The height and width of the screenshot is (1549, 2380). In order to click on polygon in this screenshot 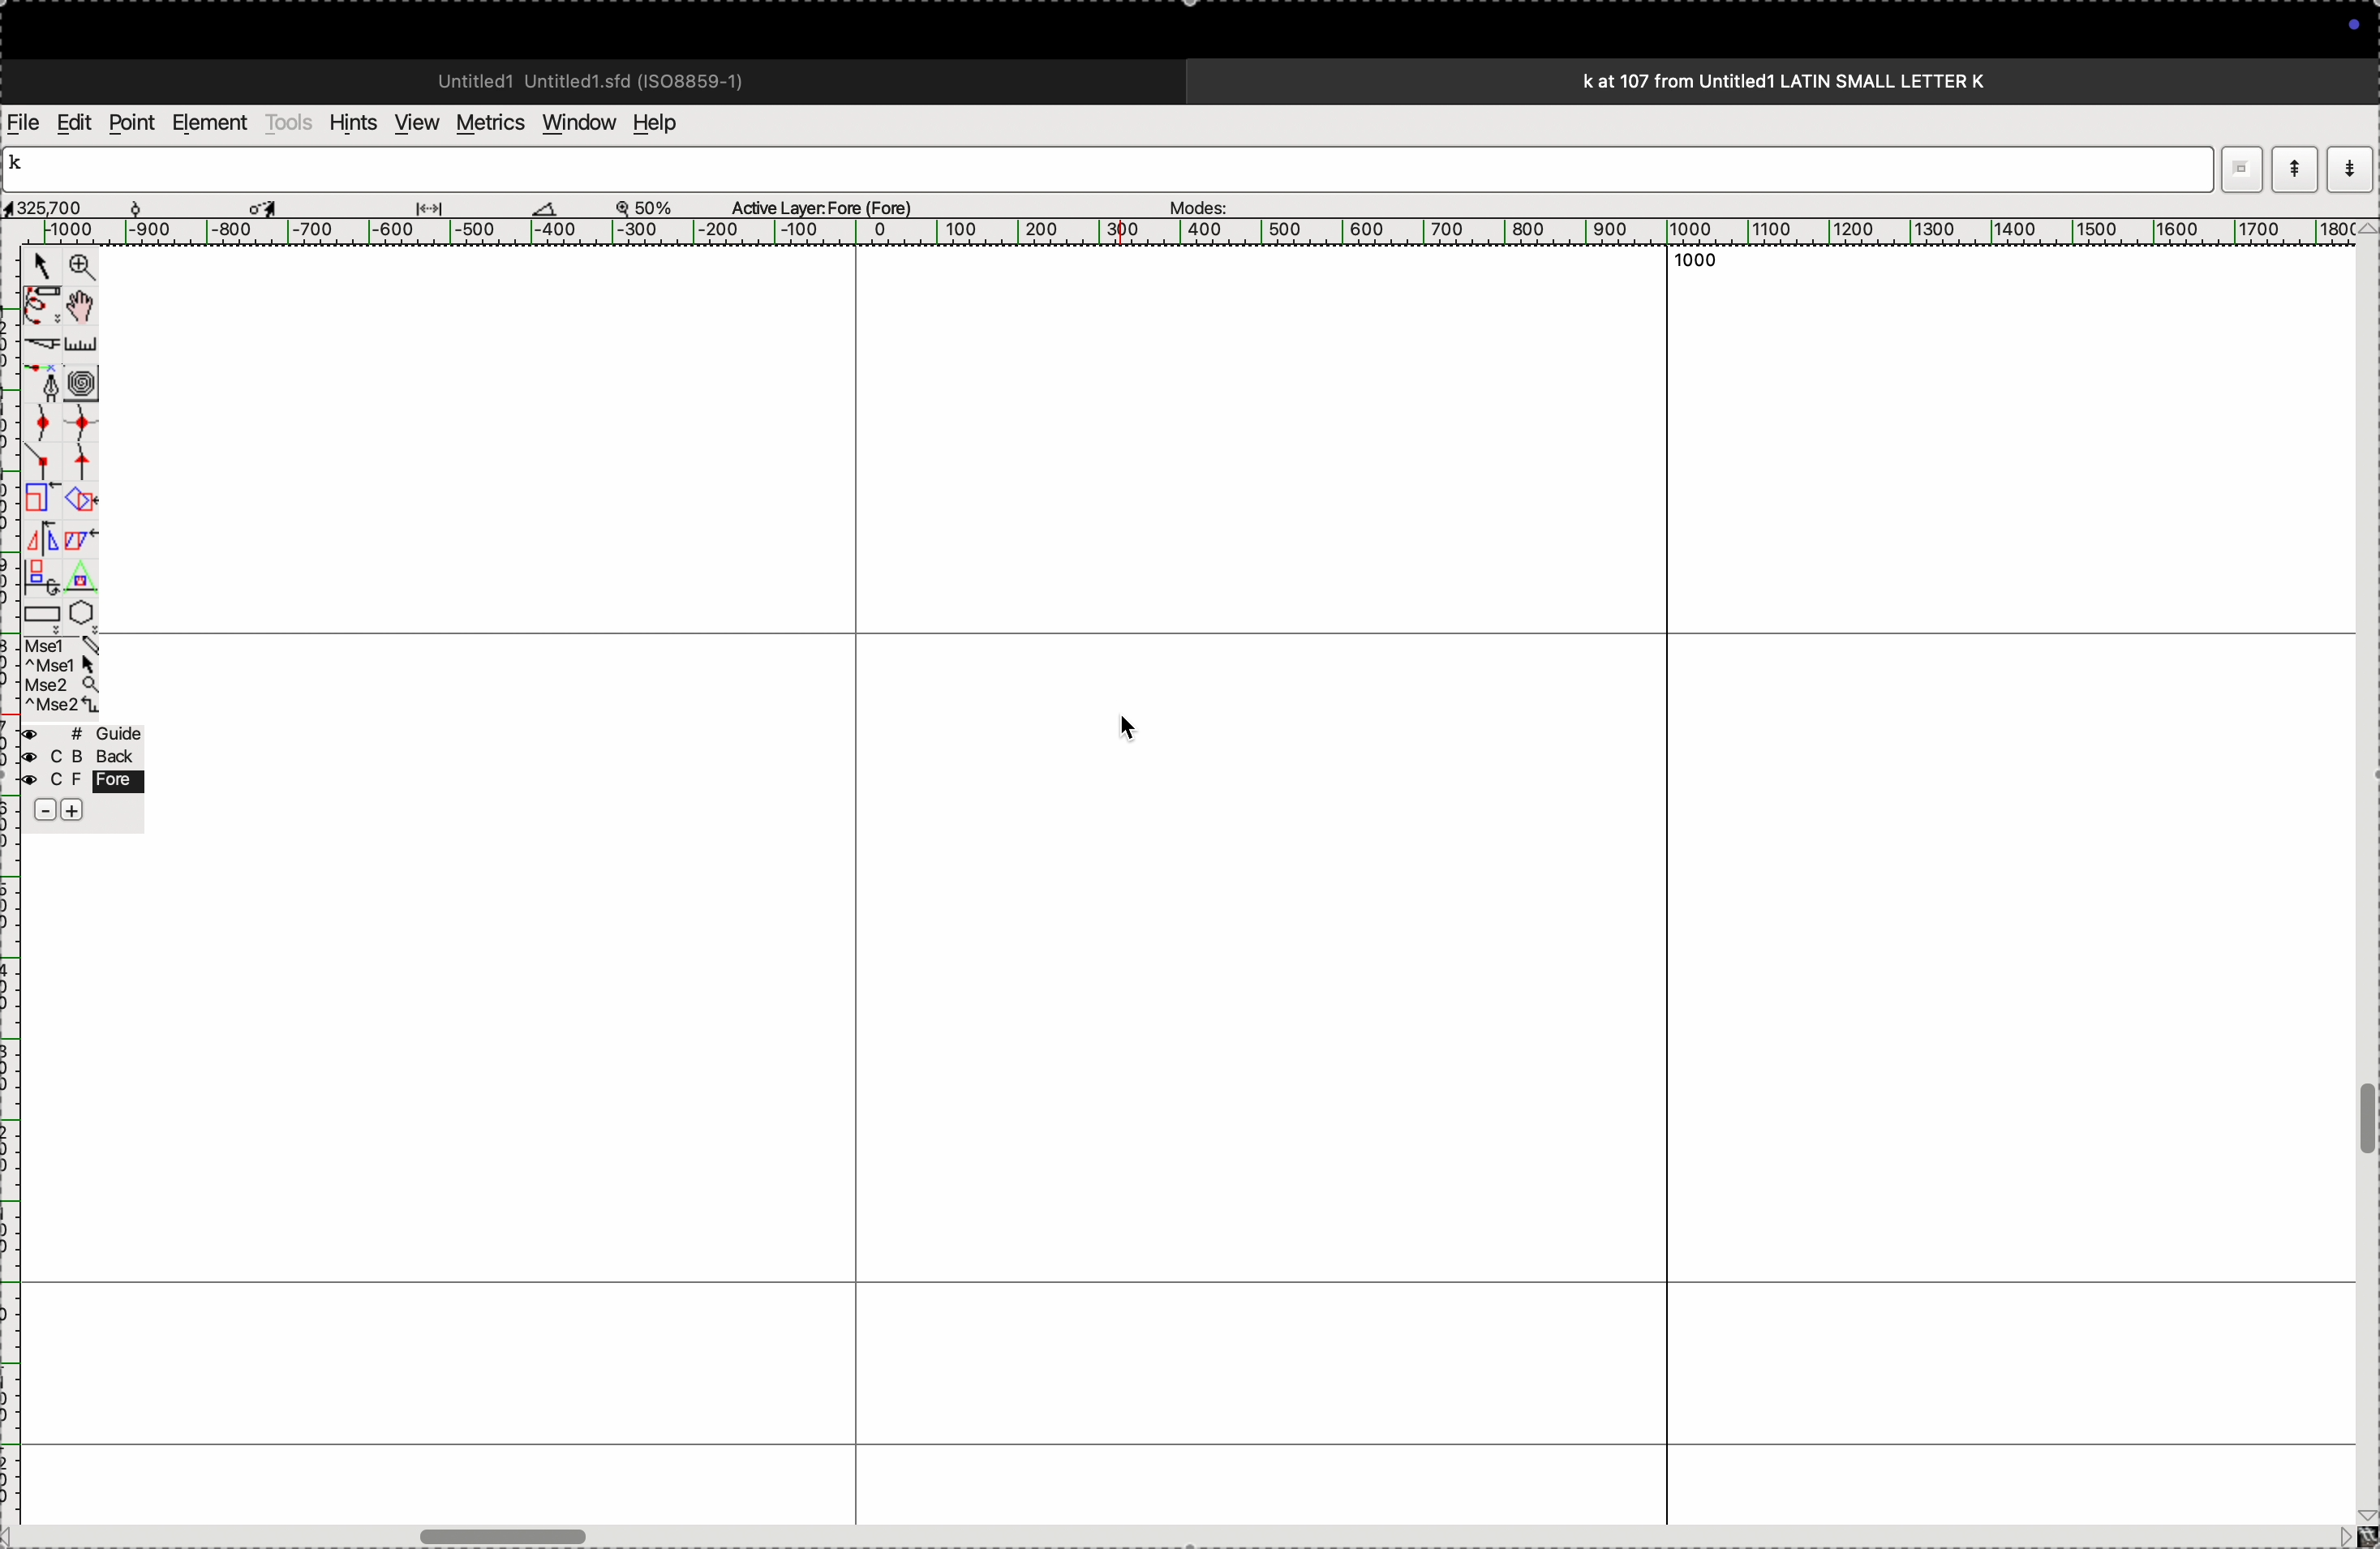, I will do `click(81, 612)`.